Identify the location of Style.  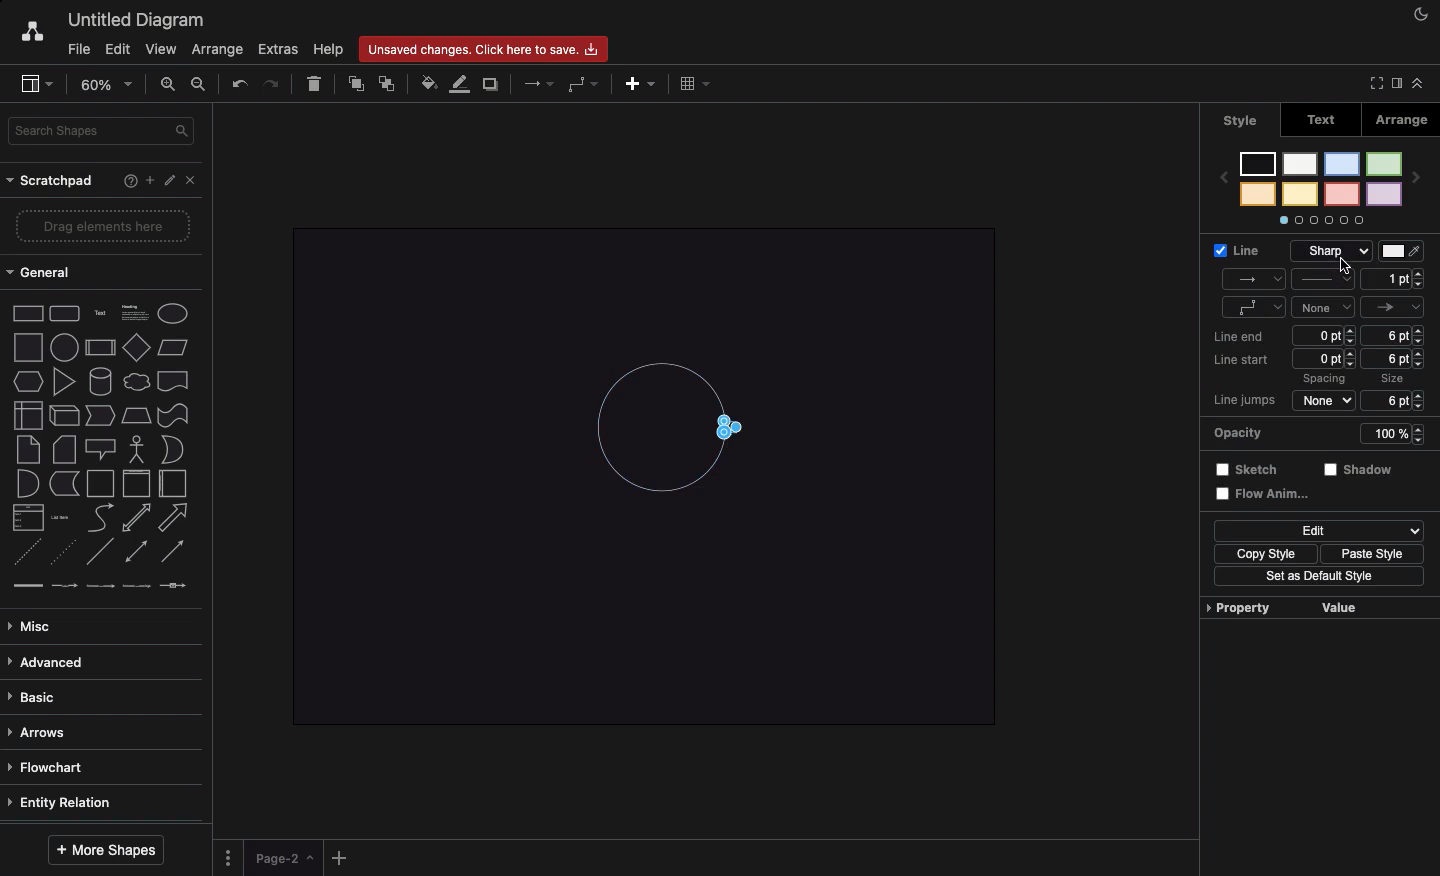
(1325, 280).